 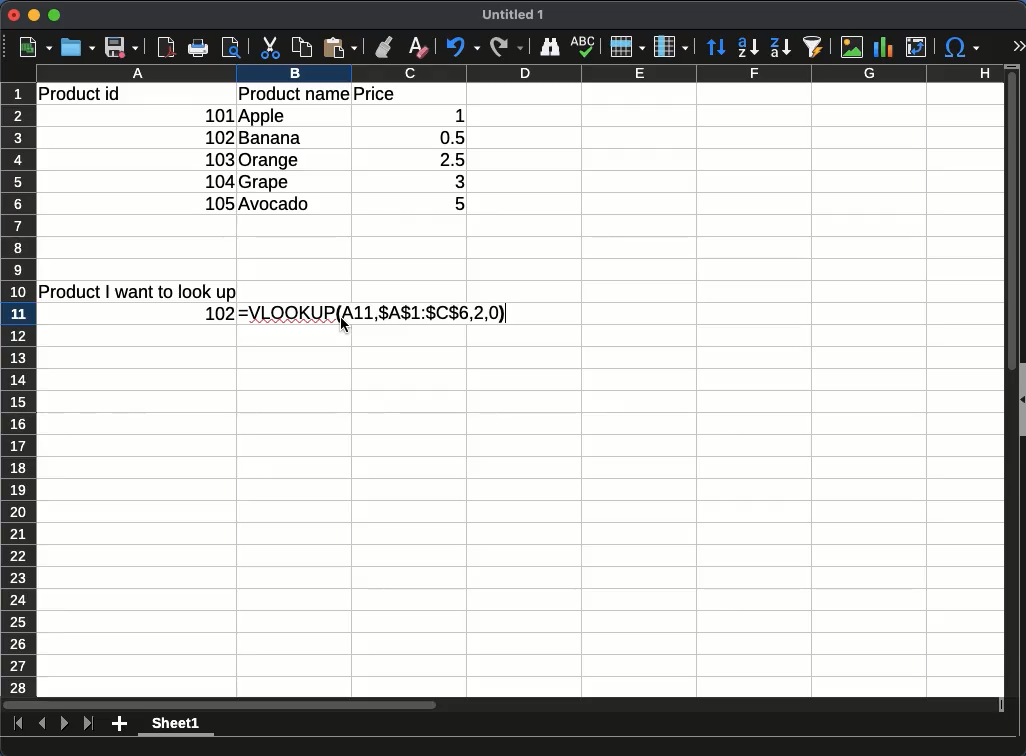 I want to click on product name, so click(x=294, y=93).